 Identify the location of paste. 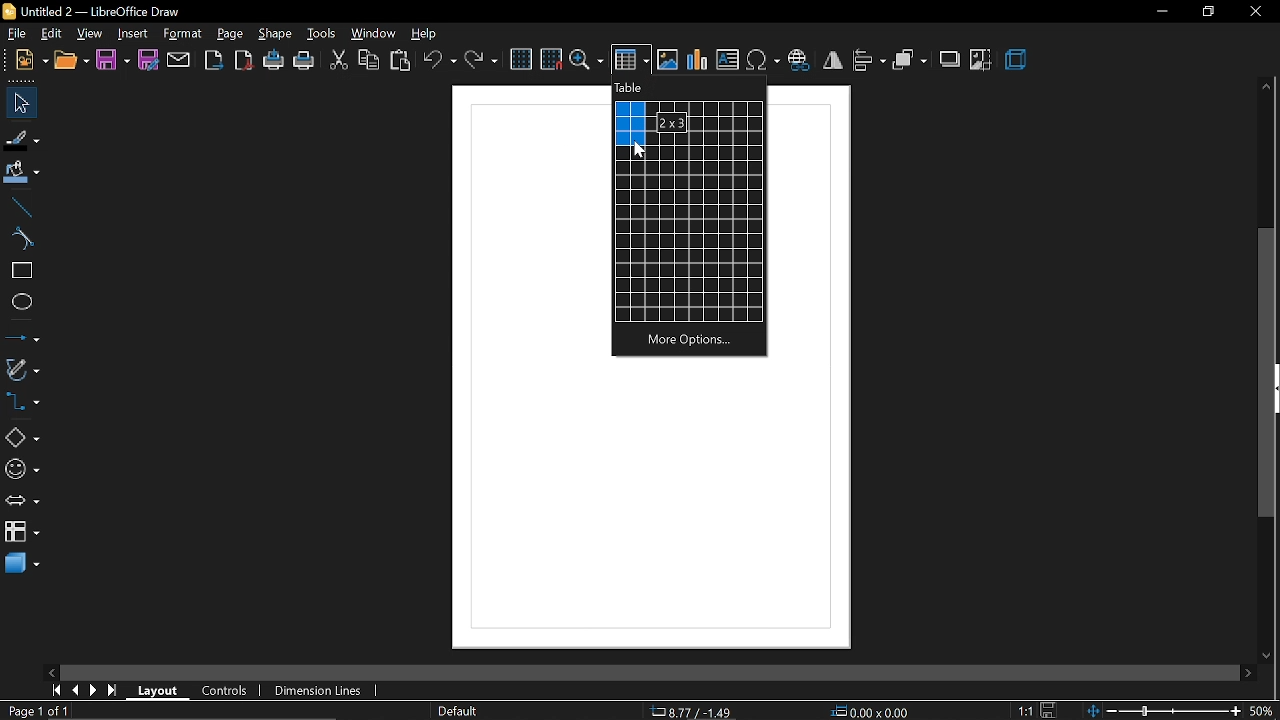
(401, 61).